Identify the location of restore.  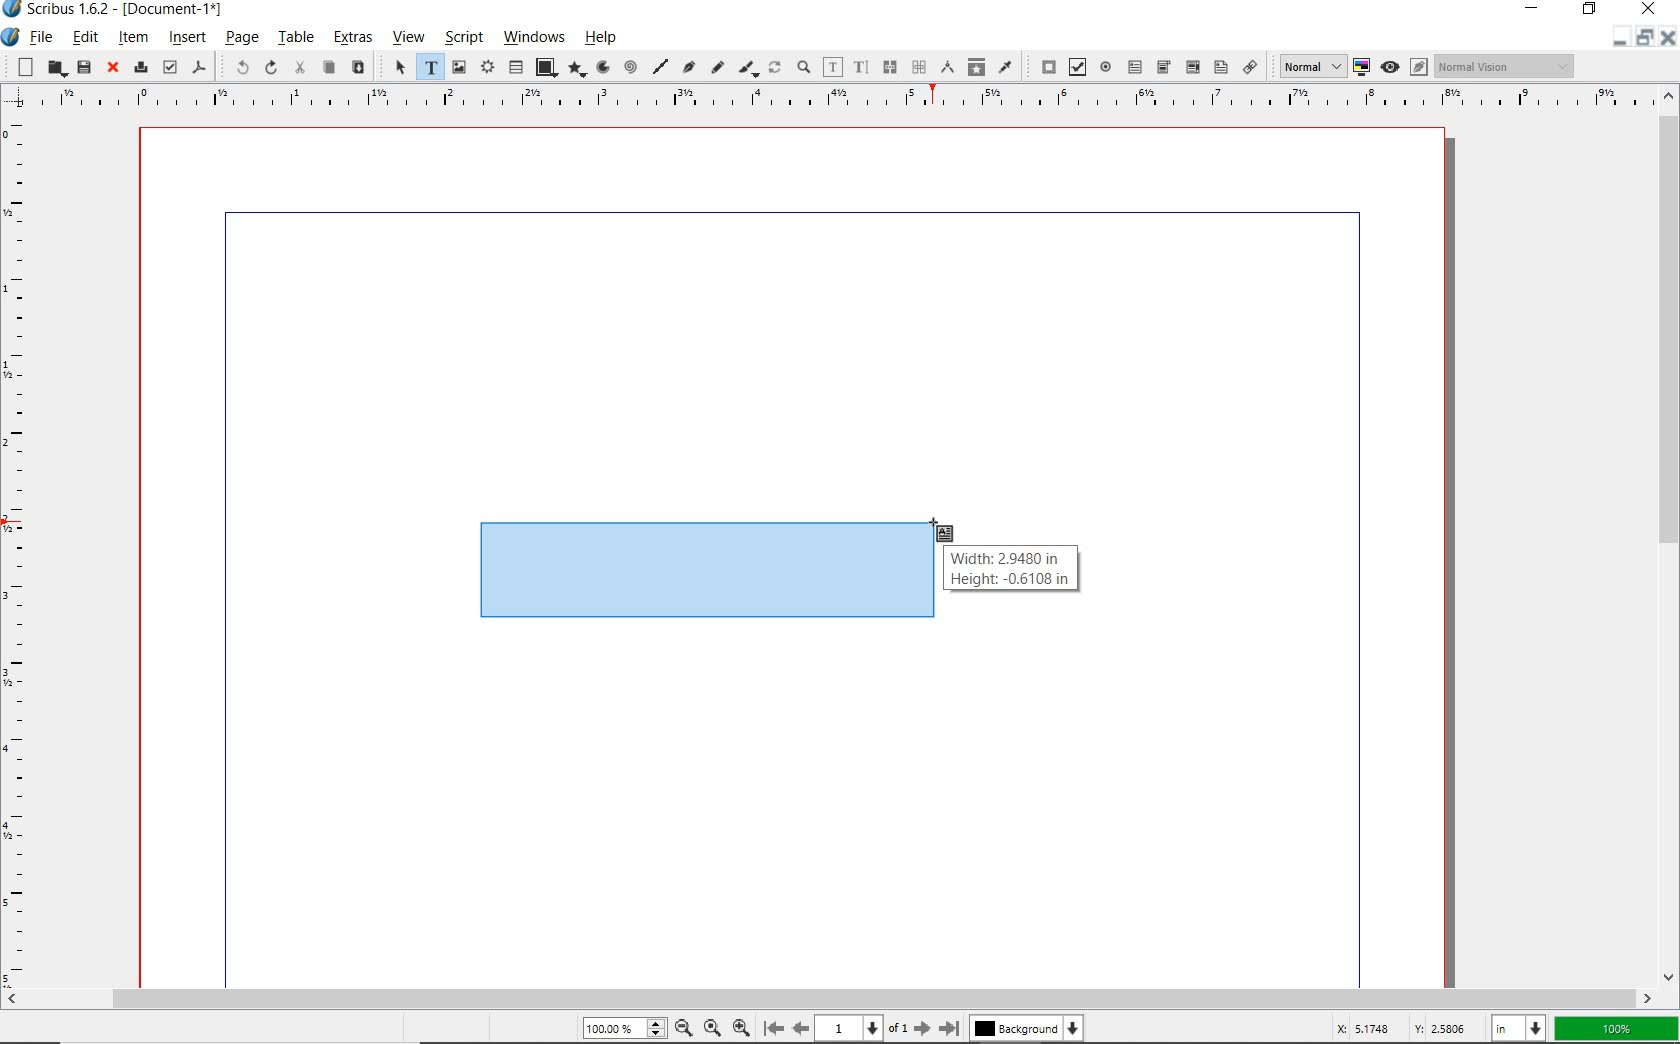
(1592, 11).